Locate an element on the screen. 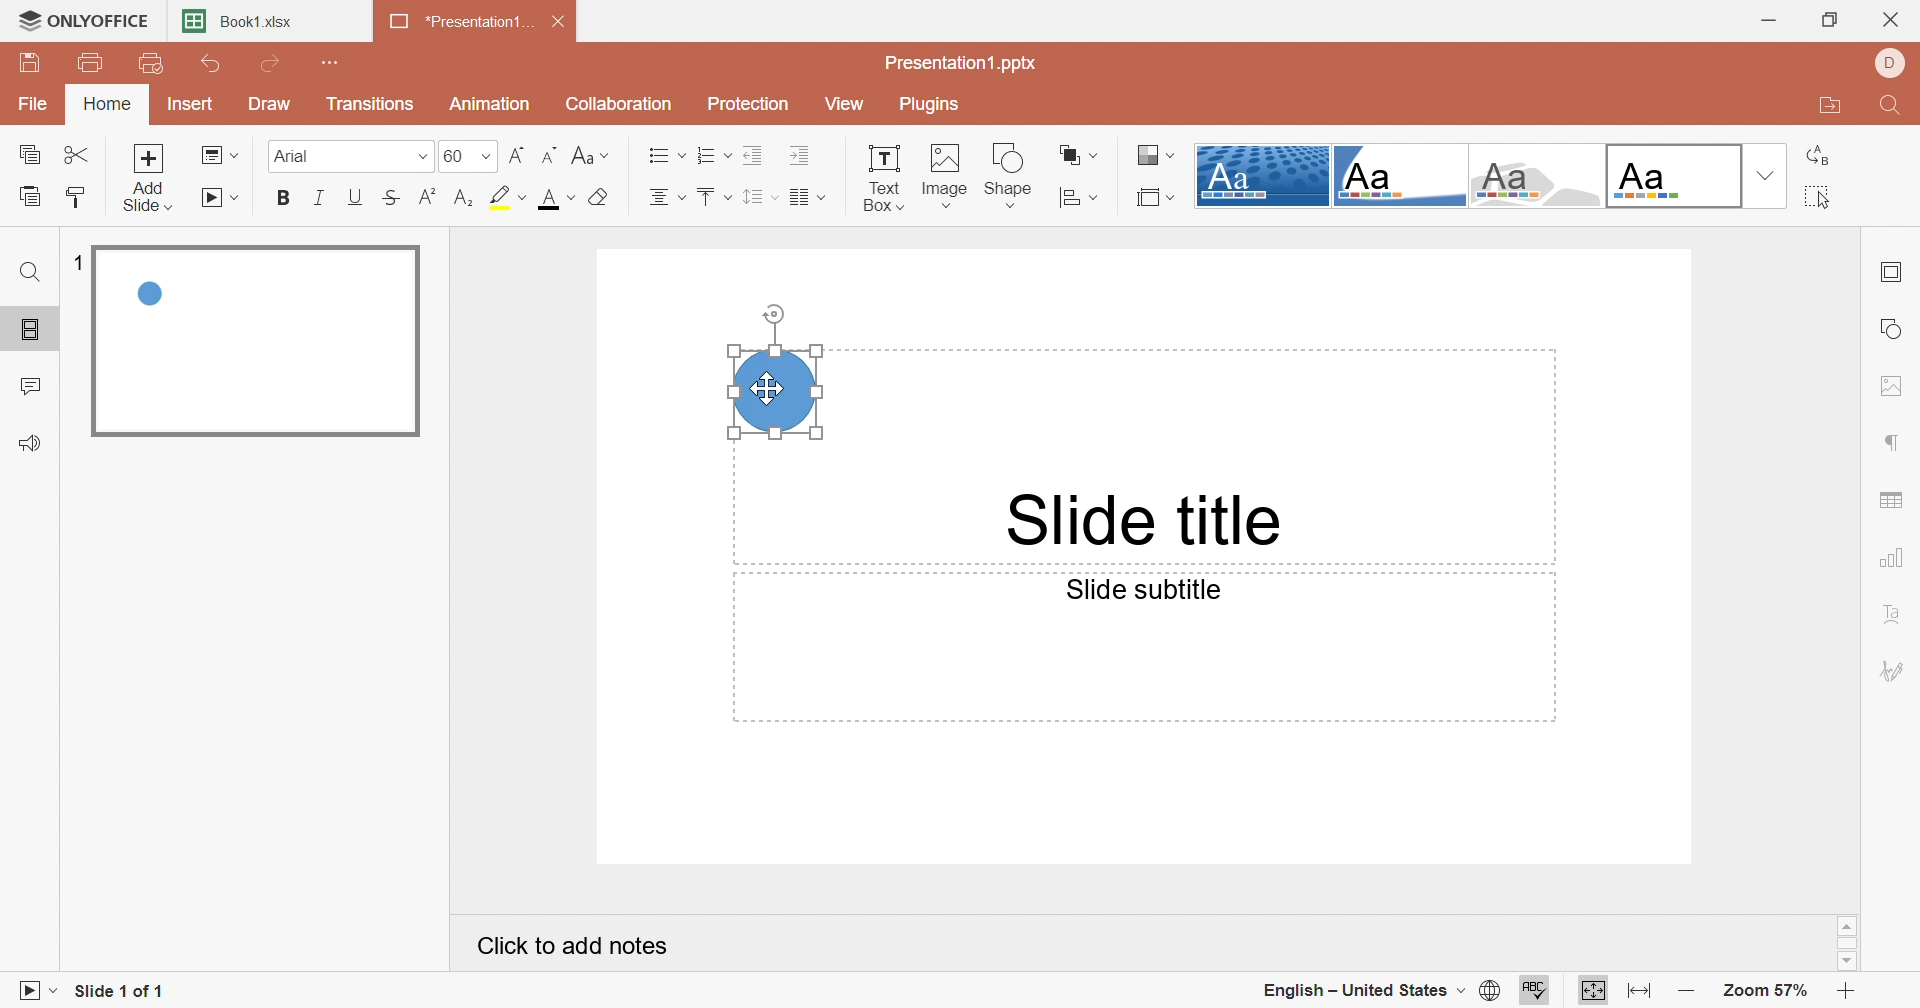 Image resolution: width=1920 pixels, height=1008 pixels. Zoom in is located at coordinates (1848, 993).